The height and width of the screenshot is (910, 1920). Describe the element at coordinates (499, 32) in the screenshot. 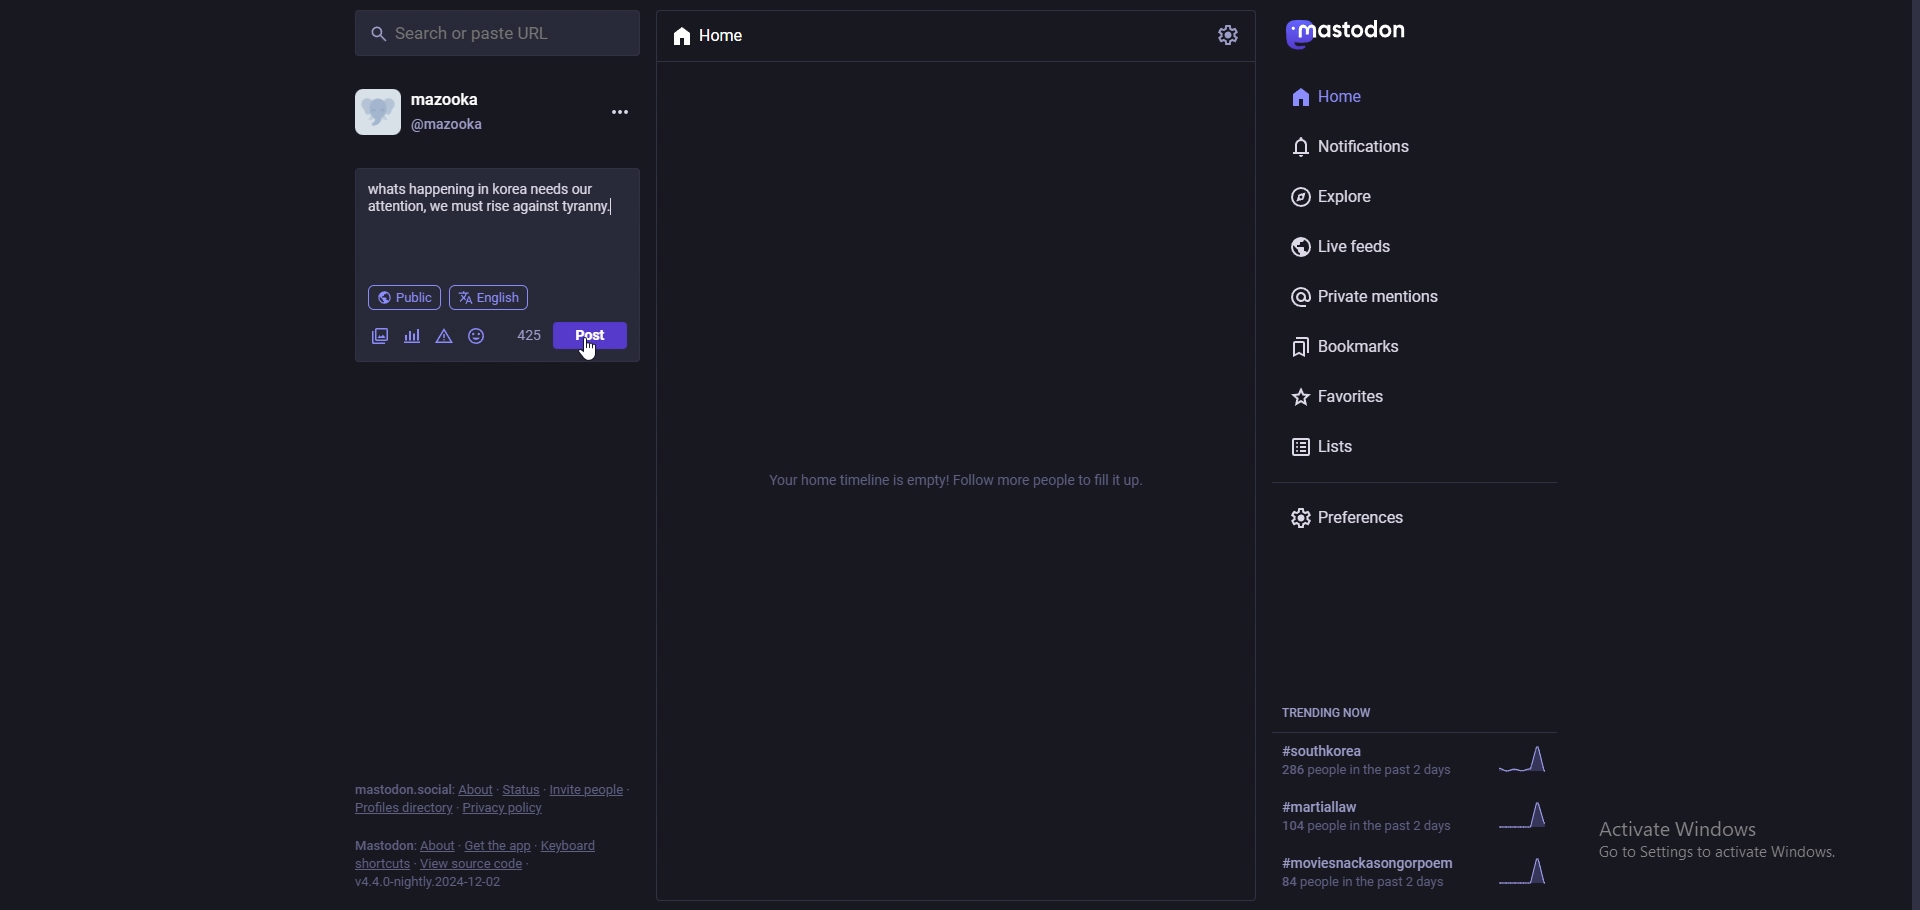

I see `search bar` at that location.